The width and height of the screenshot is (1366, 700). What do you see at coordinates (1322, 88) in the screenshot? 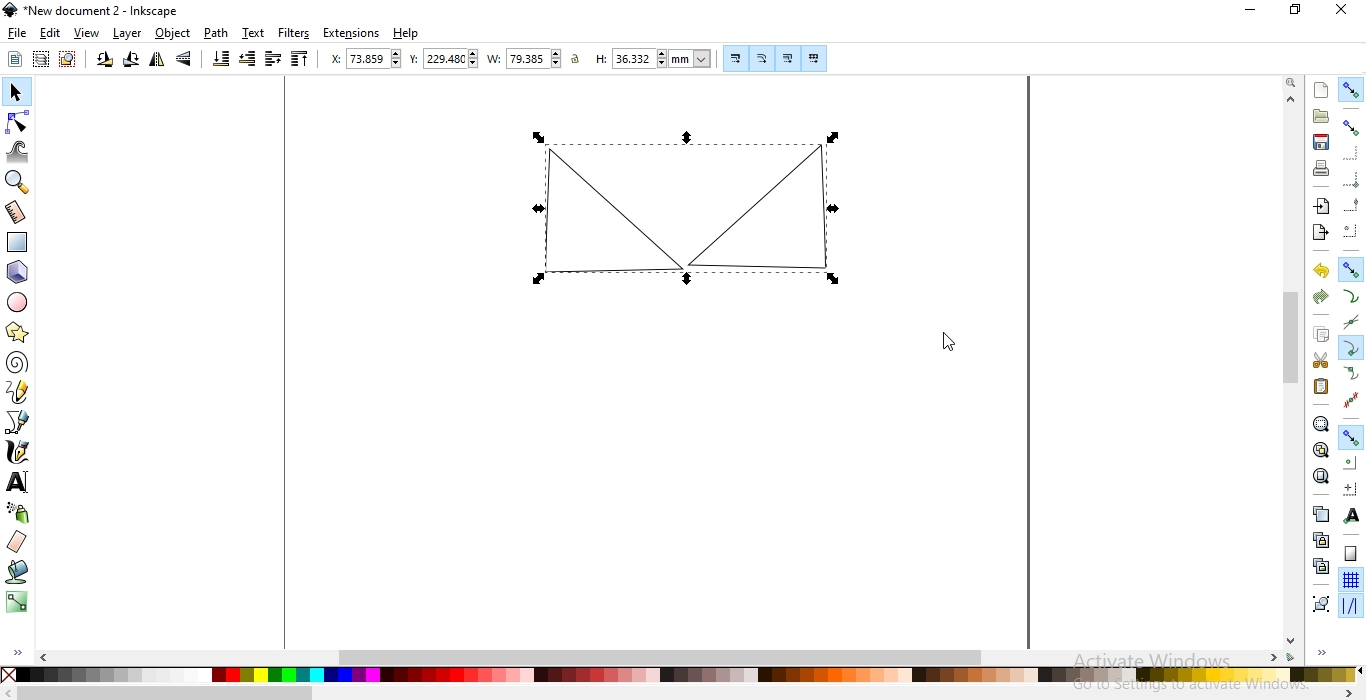
I see `create new document from default template` at bounding box center [1322, 88].